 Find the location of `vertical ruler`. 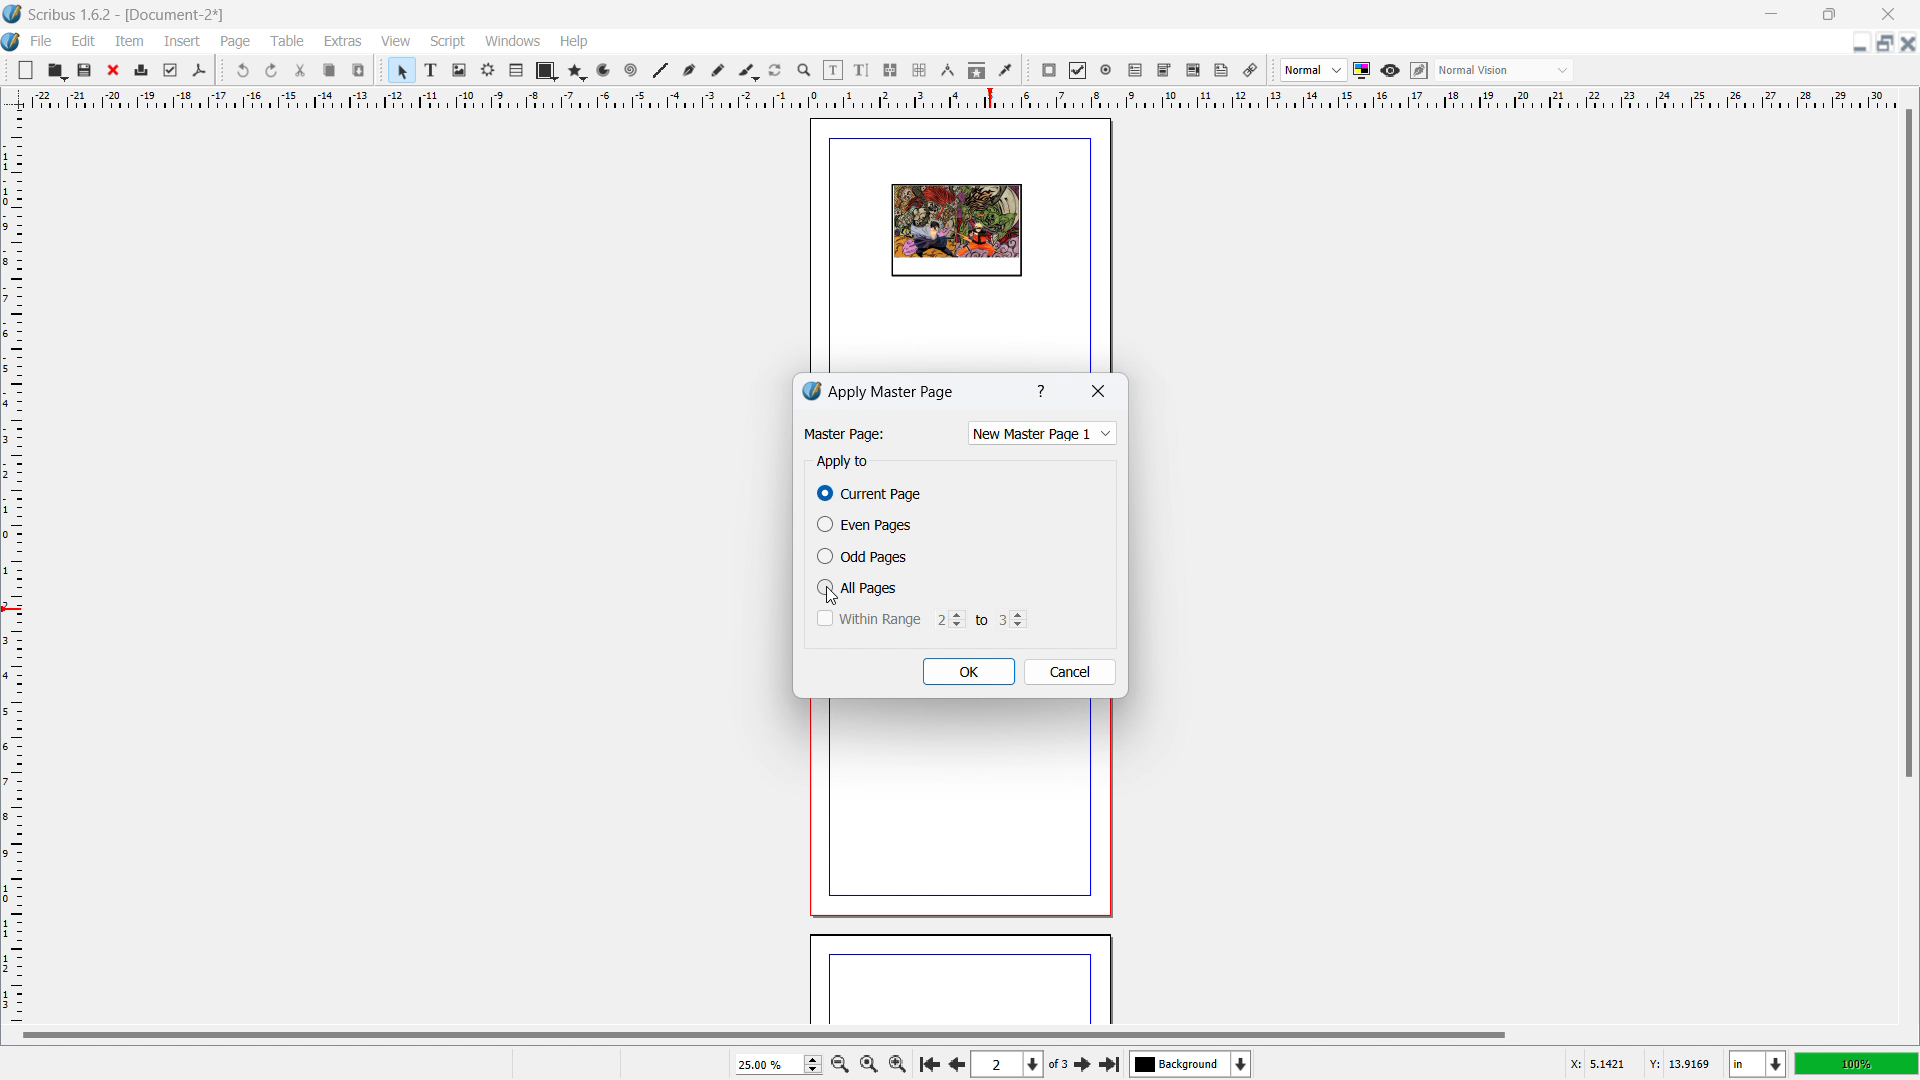

vertical ruler is located at coordinates (12, 567).